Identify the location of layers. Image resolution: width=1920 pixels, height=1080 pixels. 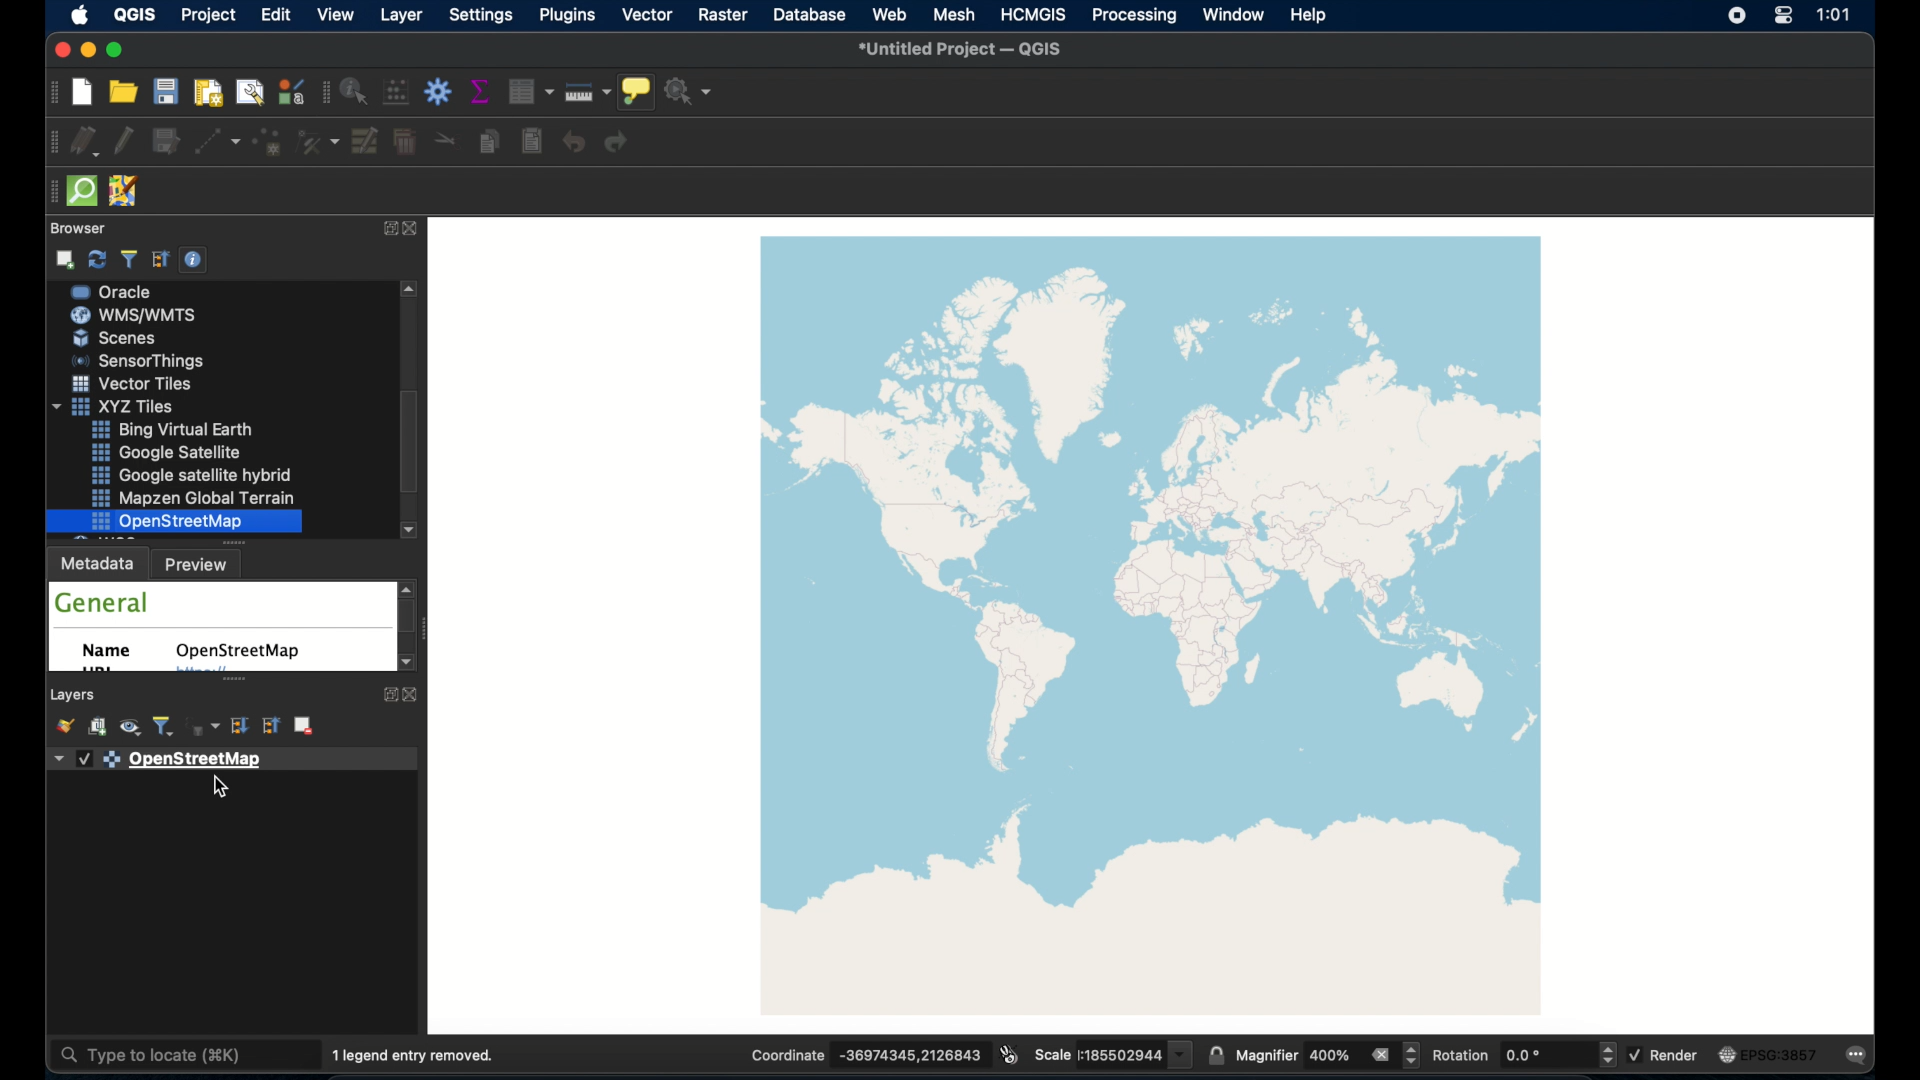
(75, 695).